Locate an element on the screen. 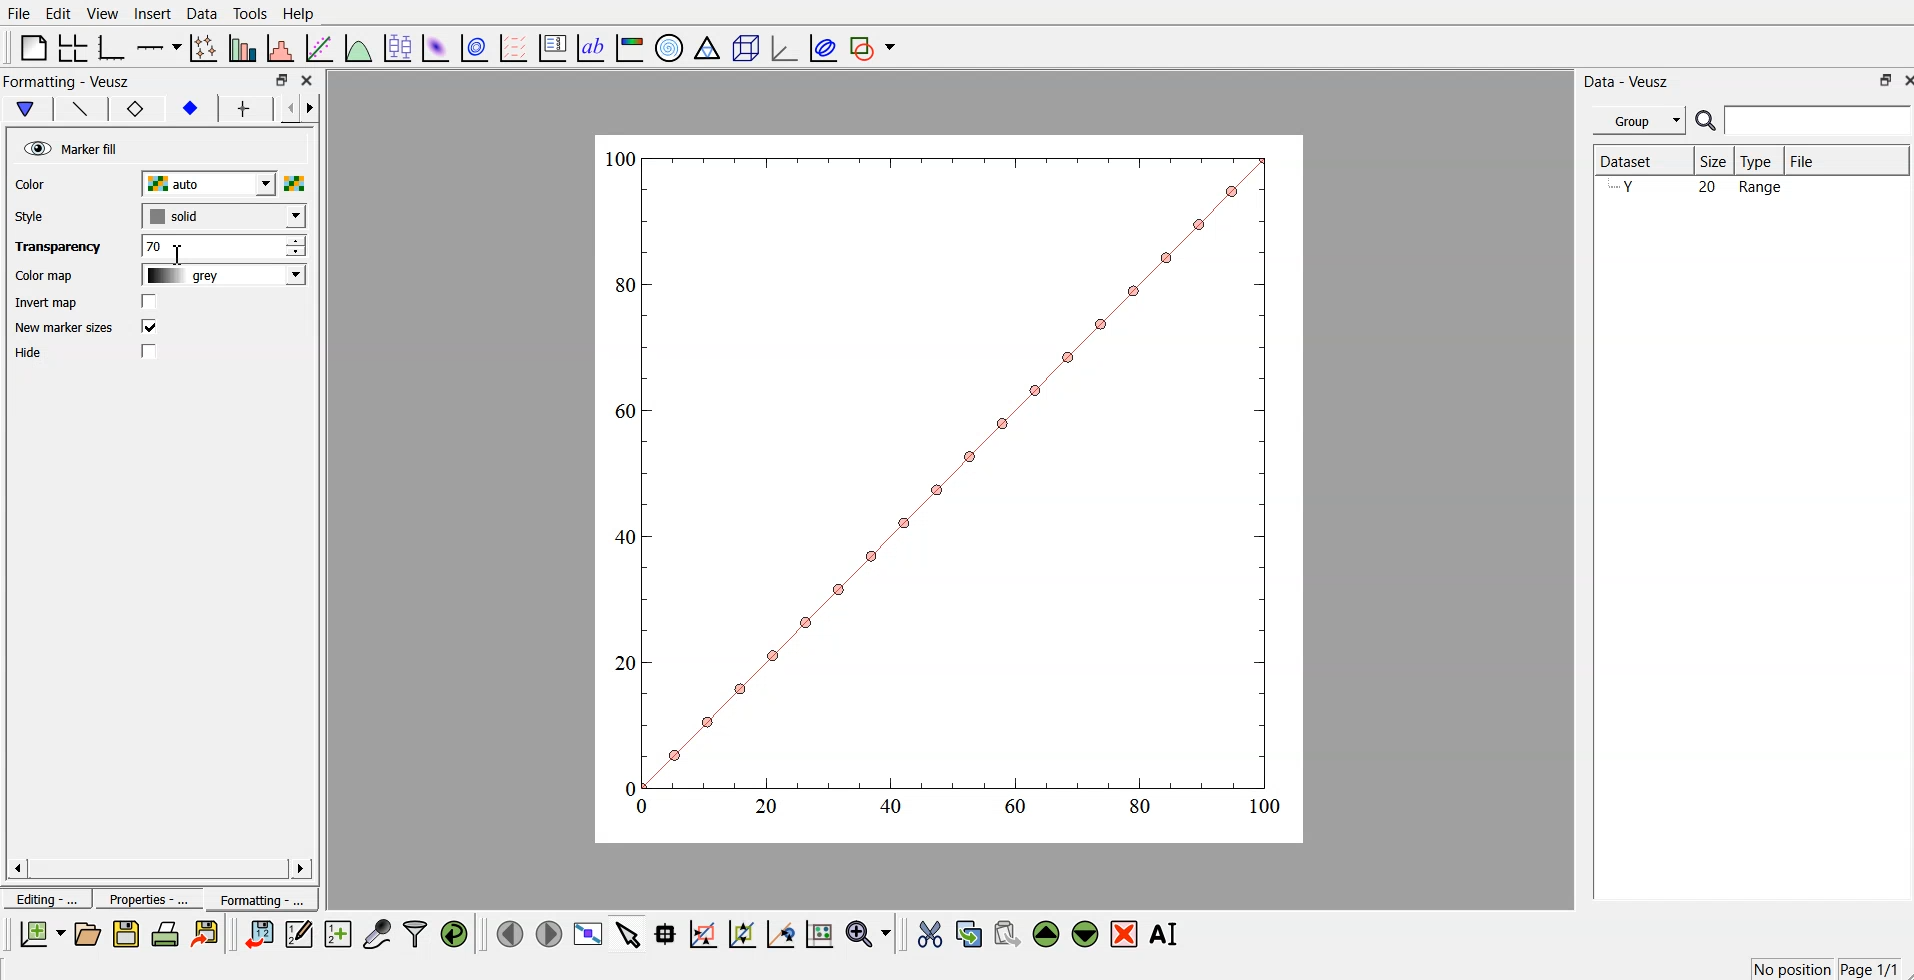  create new dataset is located at coordinates (337, 931).